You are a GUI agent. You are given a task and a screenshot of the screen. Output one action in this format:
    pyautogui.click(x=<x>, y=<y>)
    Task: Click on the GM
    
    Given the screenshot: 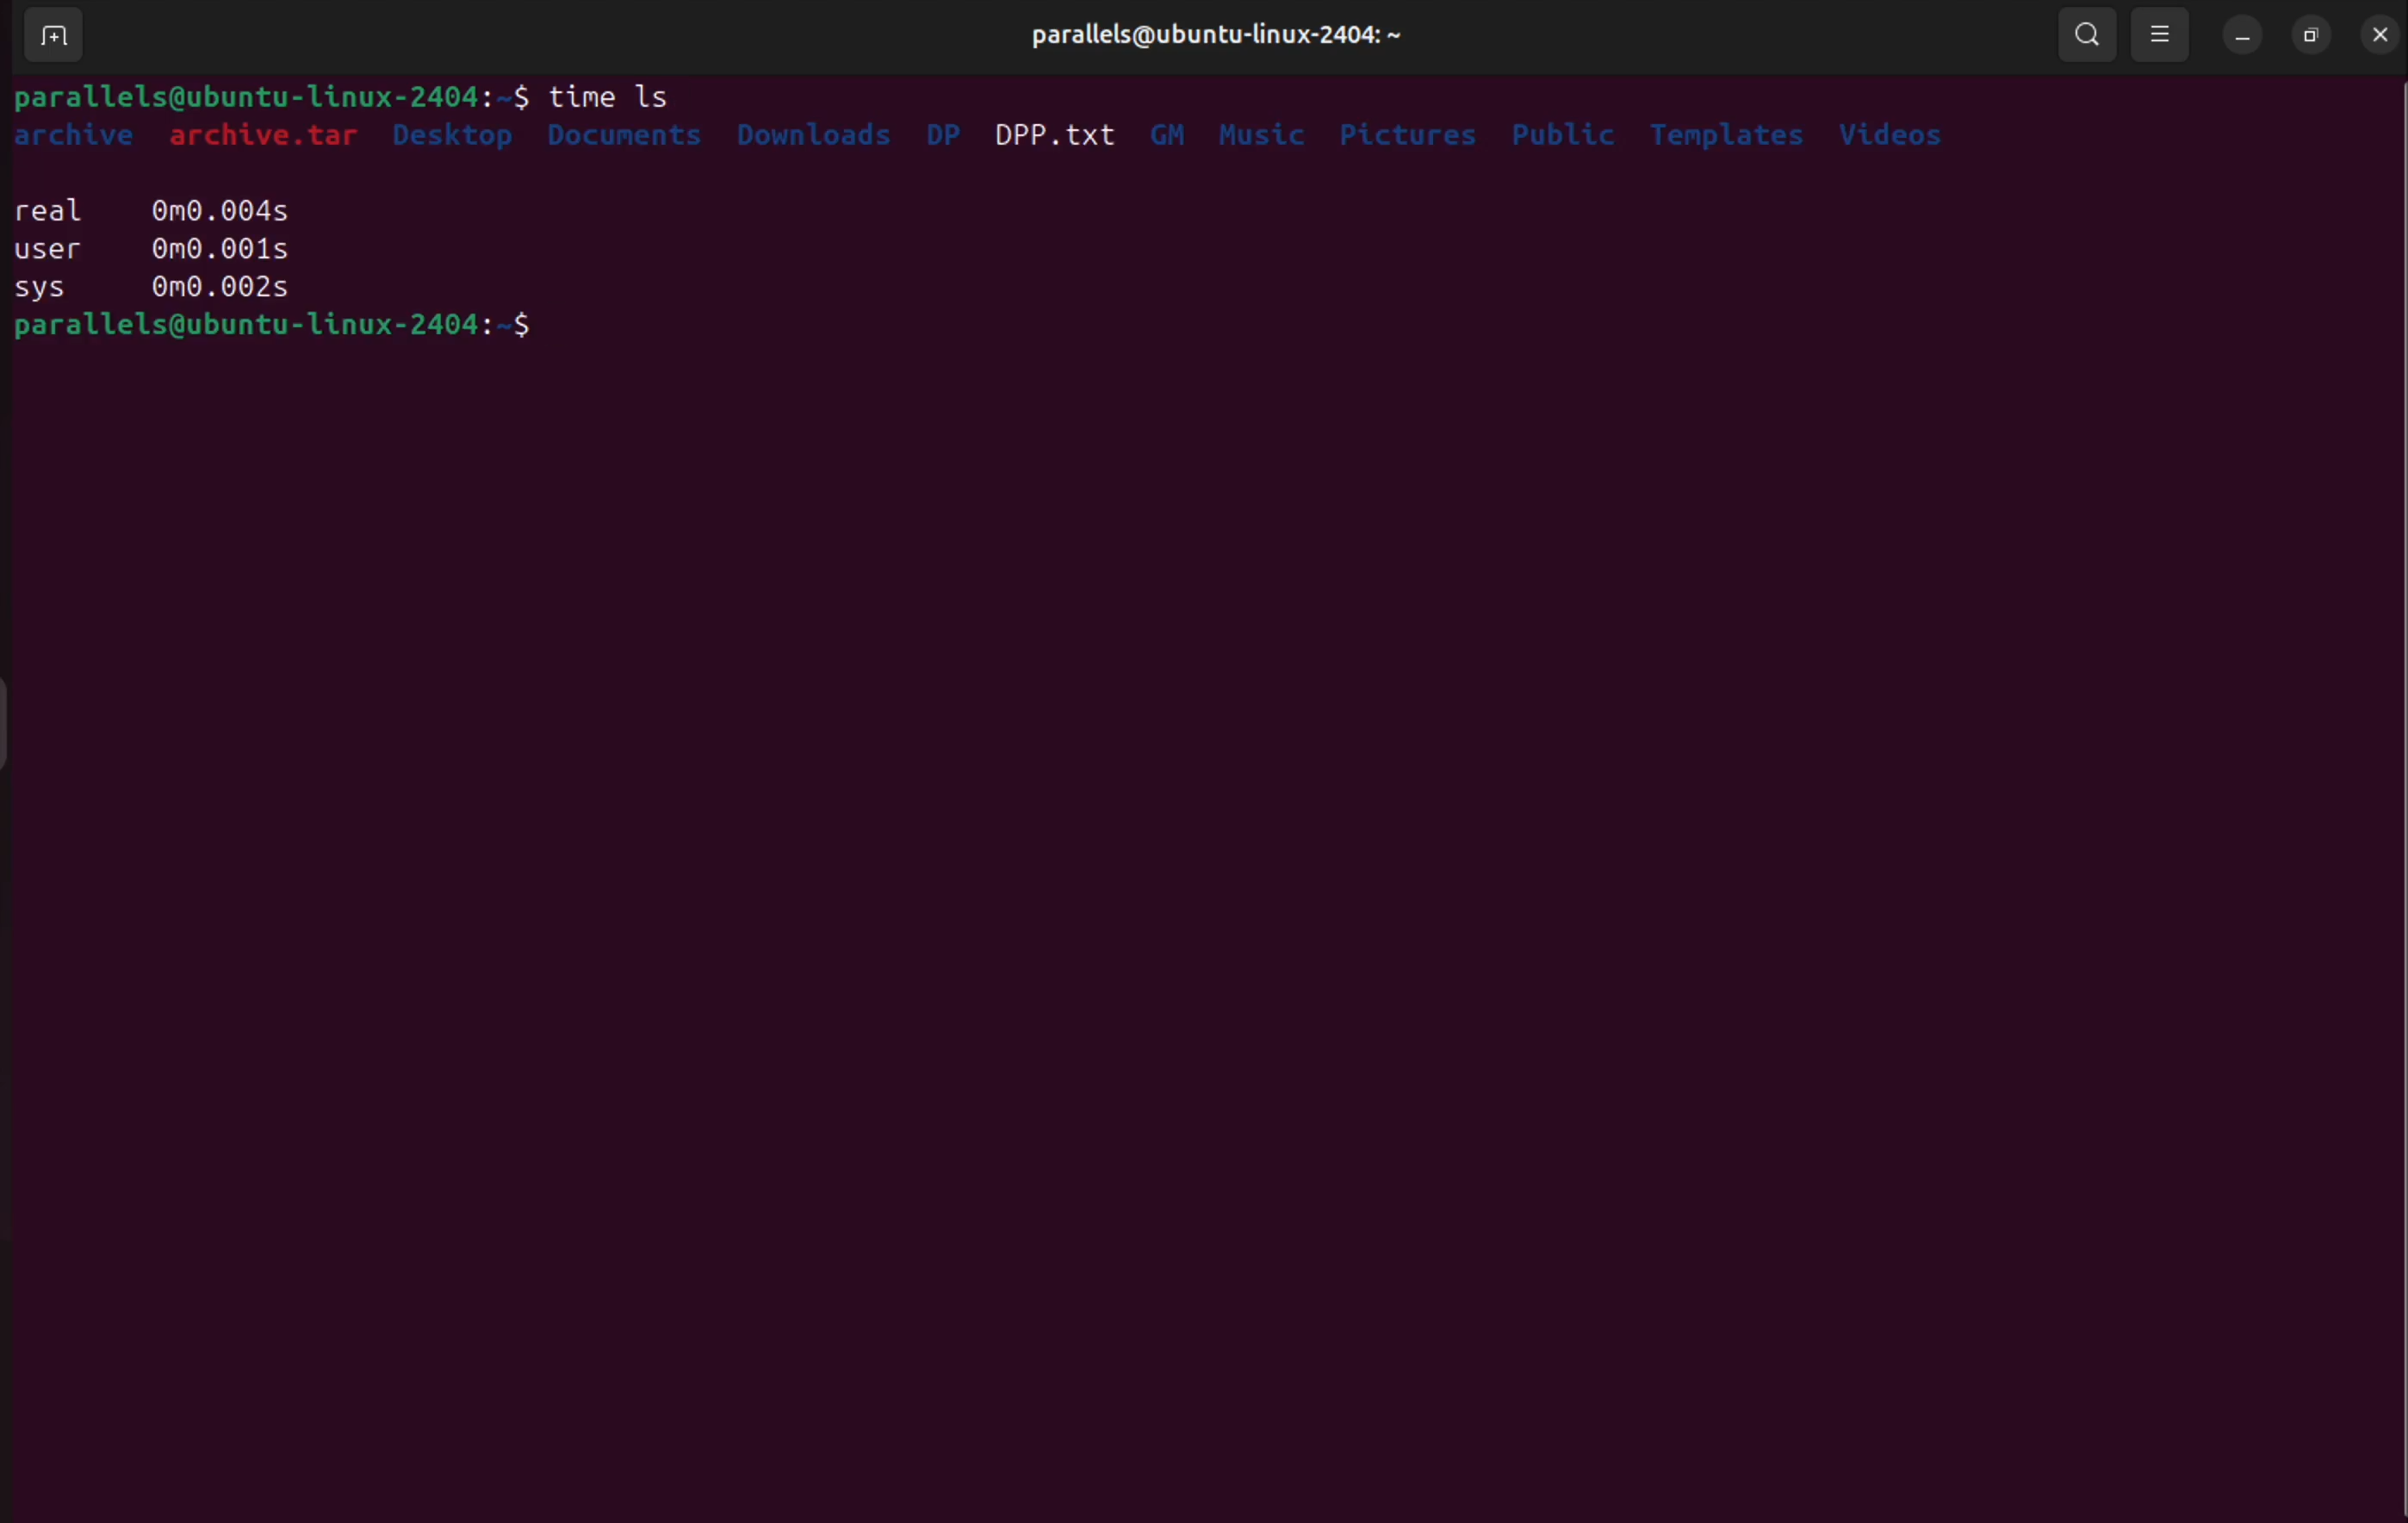 What is the action you would take?
    pyautogui.click(x=1171, y=127)
    